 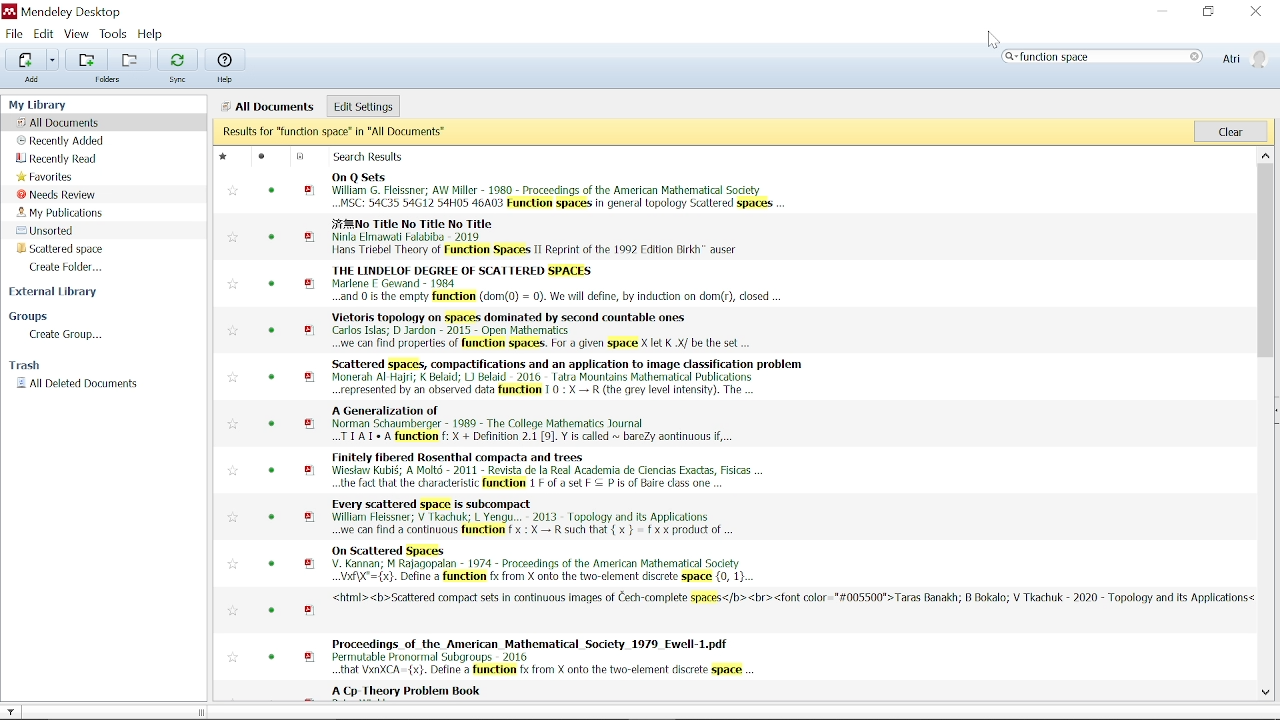 What do you see at coordinates (24, 59) in the screenshot?
I see `Add files` at bounding box center [24, 59].